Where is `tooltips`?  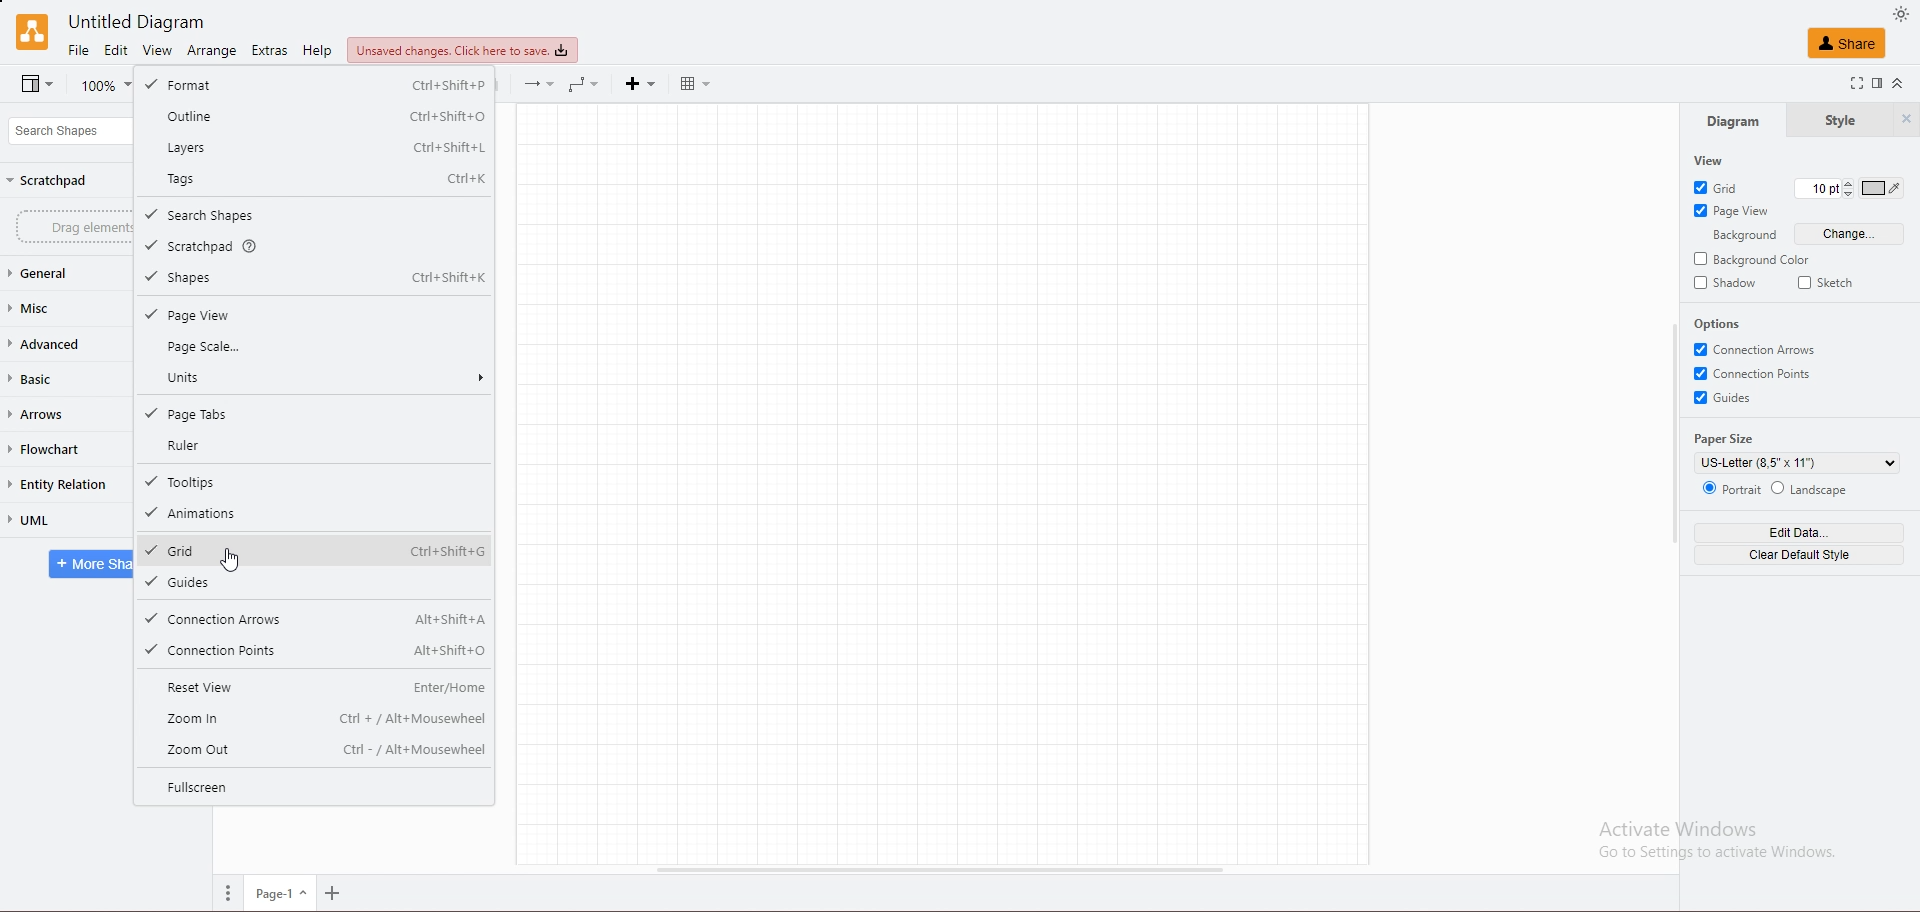 tooltips is located at coordinates (314, 482).